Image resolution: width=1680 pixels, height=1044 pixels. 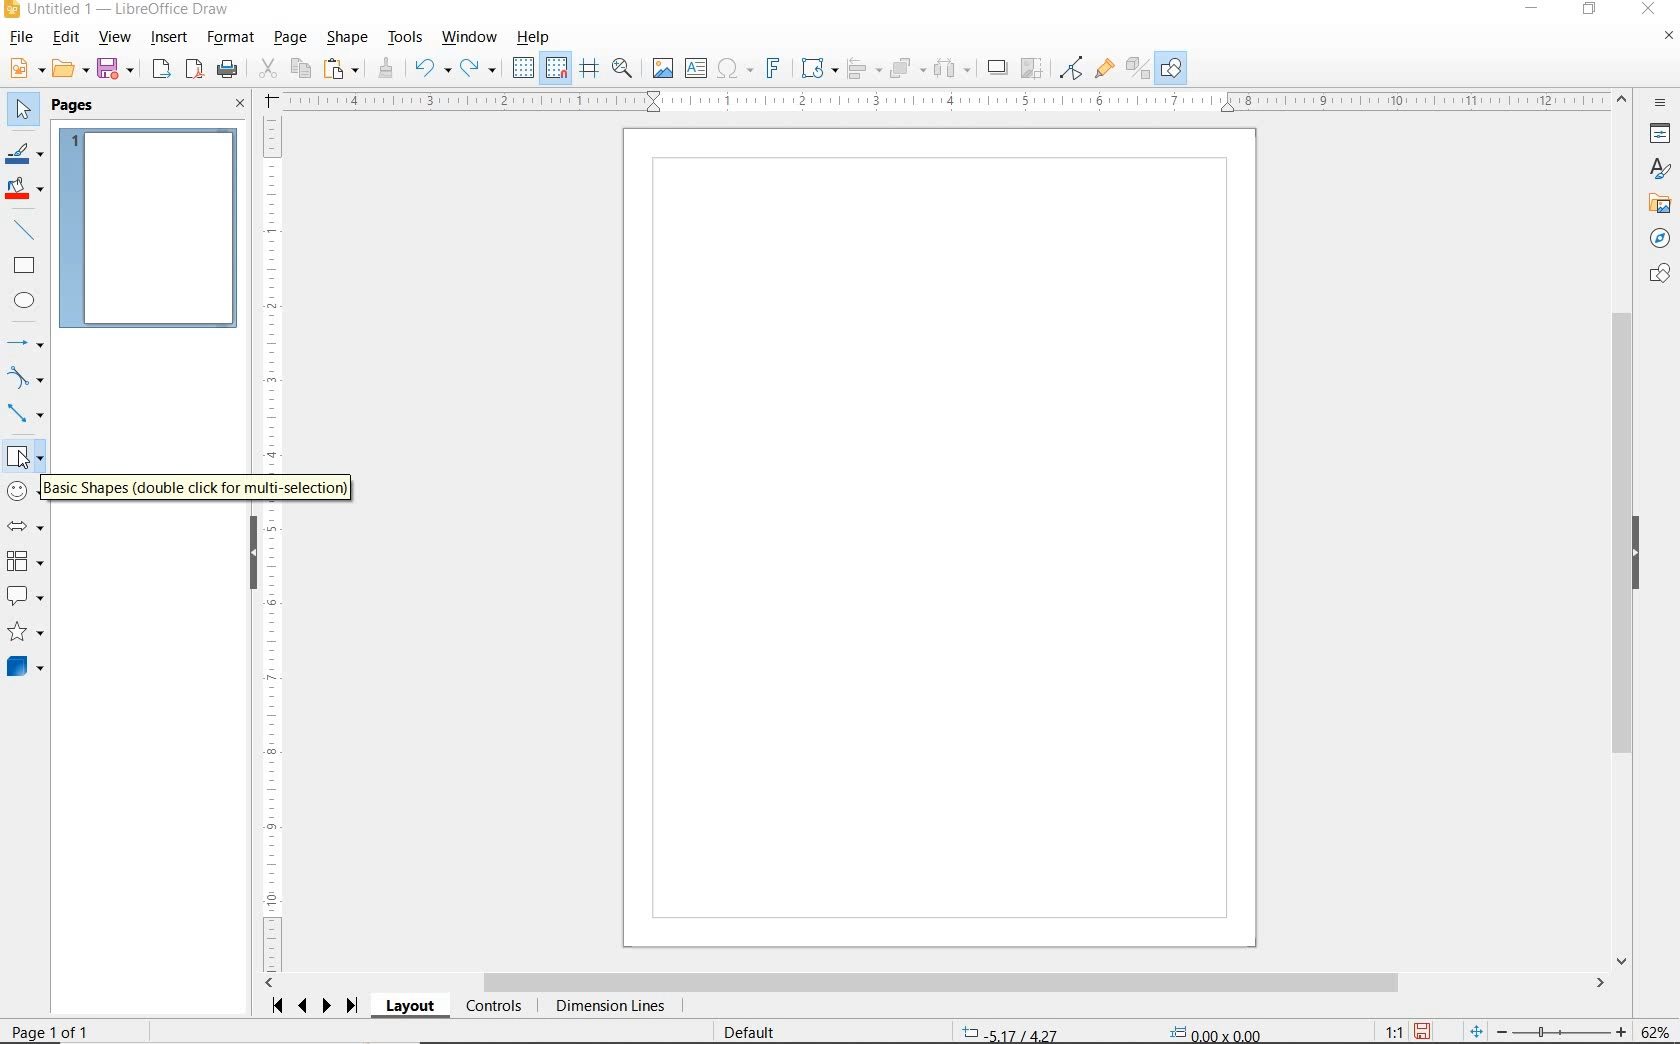 I want to click on SHAPES, so click(x=1657, y=275).